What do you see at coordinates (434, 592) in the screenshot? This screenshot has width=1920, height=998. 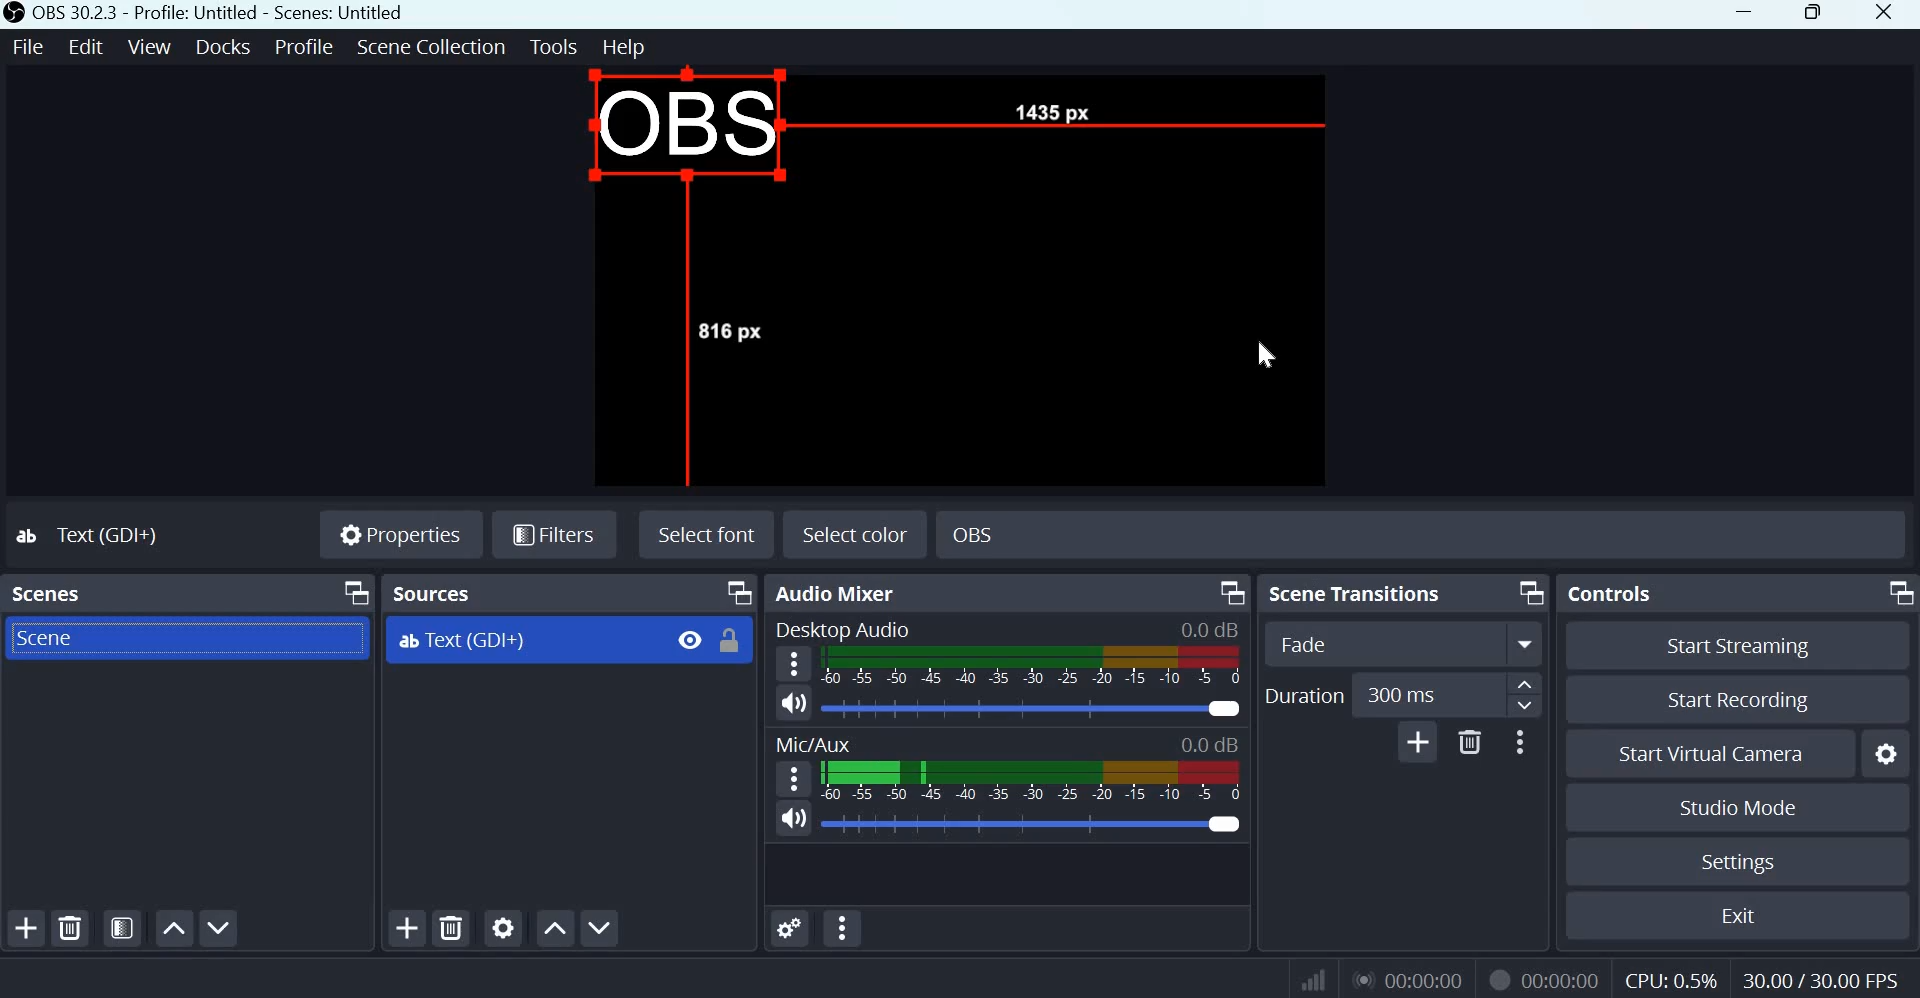 I see `Sources` at bounding box center [434, 592].